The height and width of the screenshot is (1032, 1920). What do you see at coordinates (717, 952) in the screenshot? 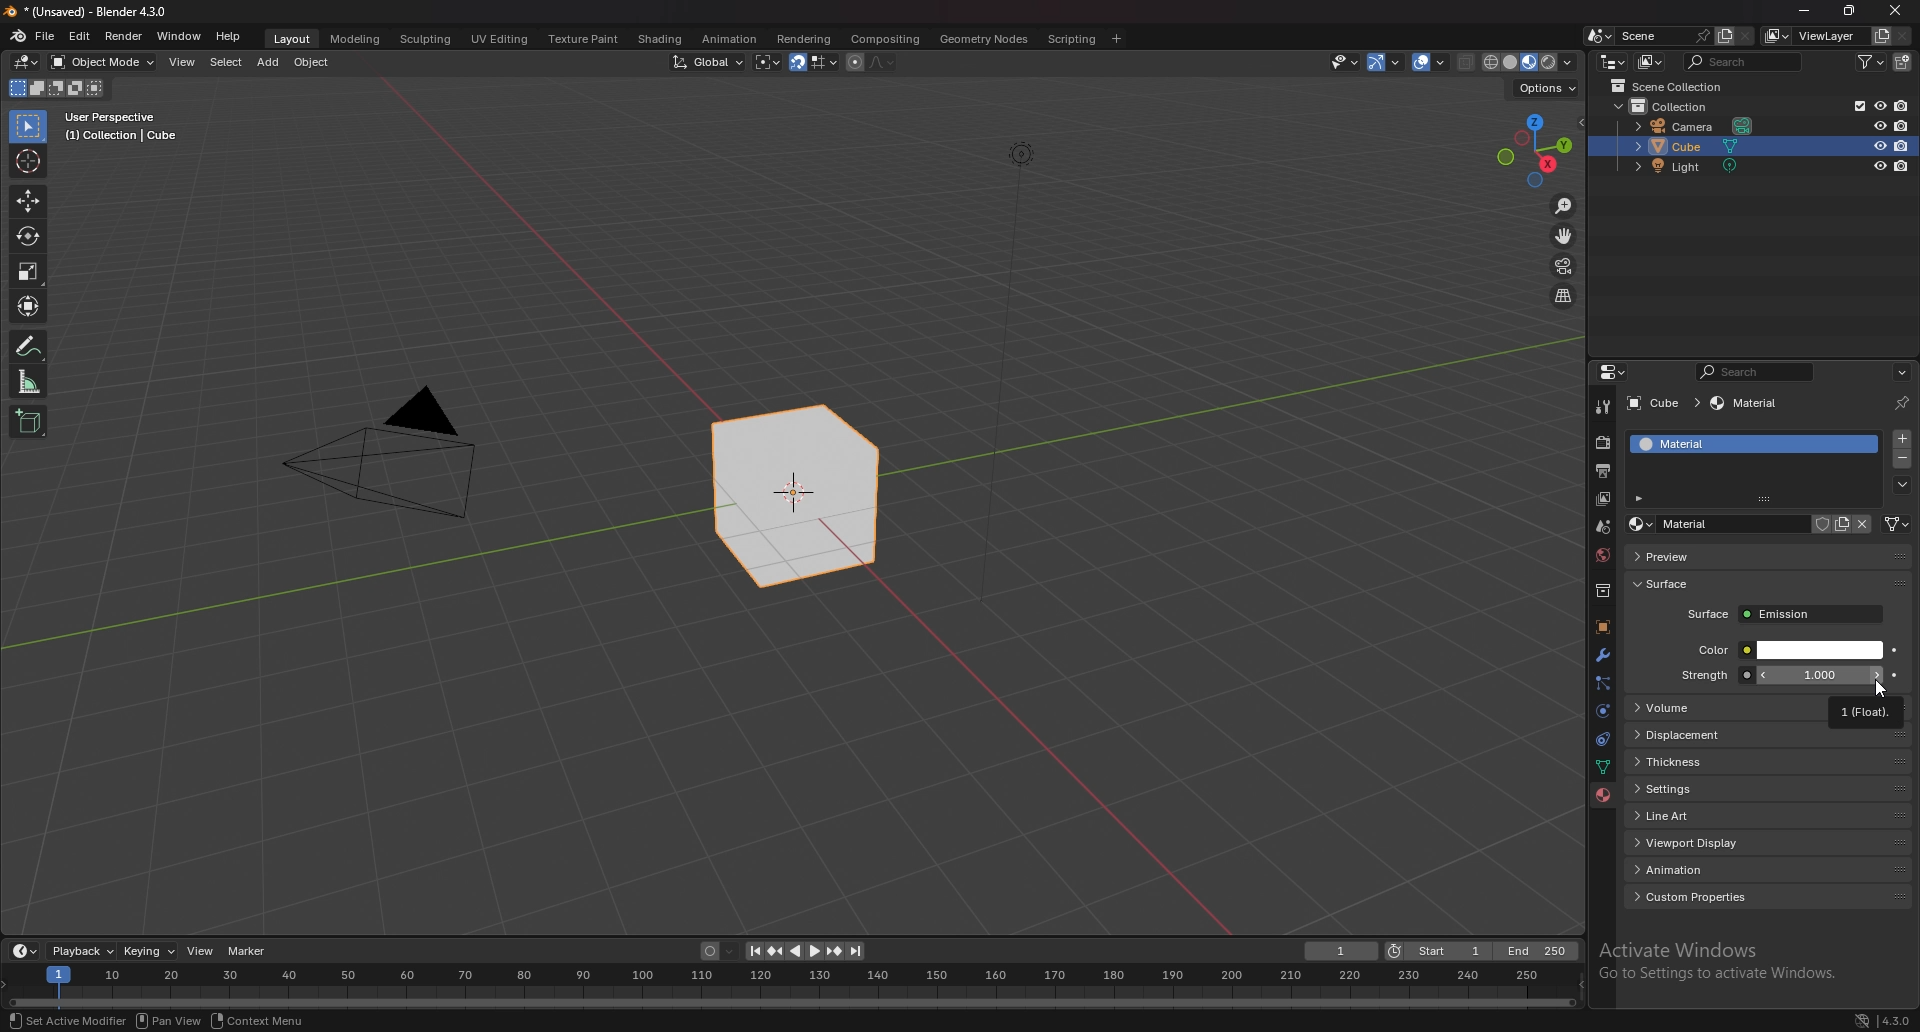
I see `auto keying` at bounding box center [717, 952].